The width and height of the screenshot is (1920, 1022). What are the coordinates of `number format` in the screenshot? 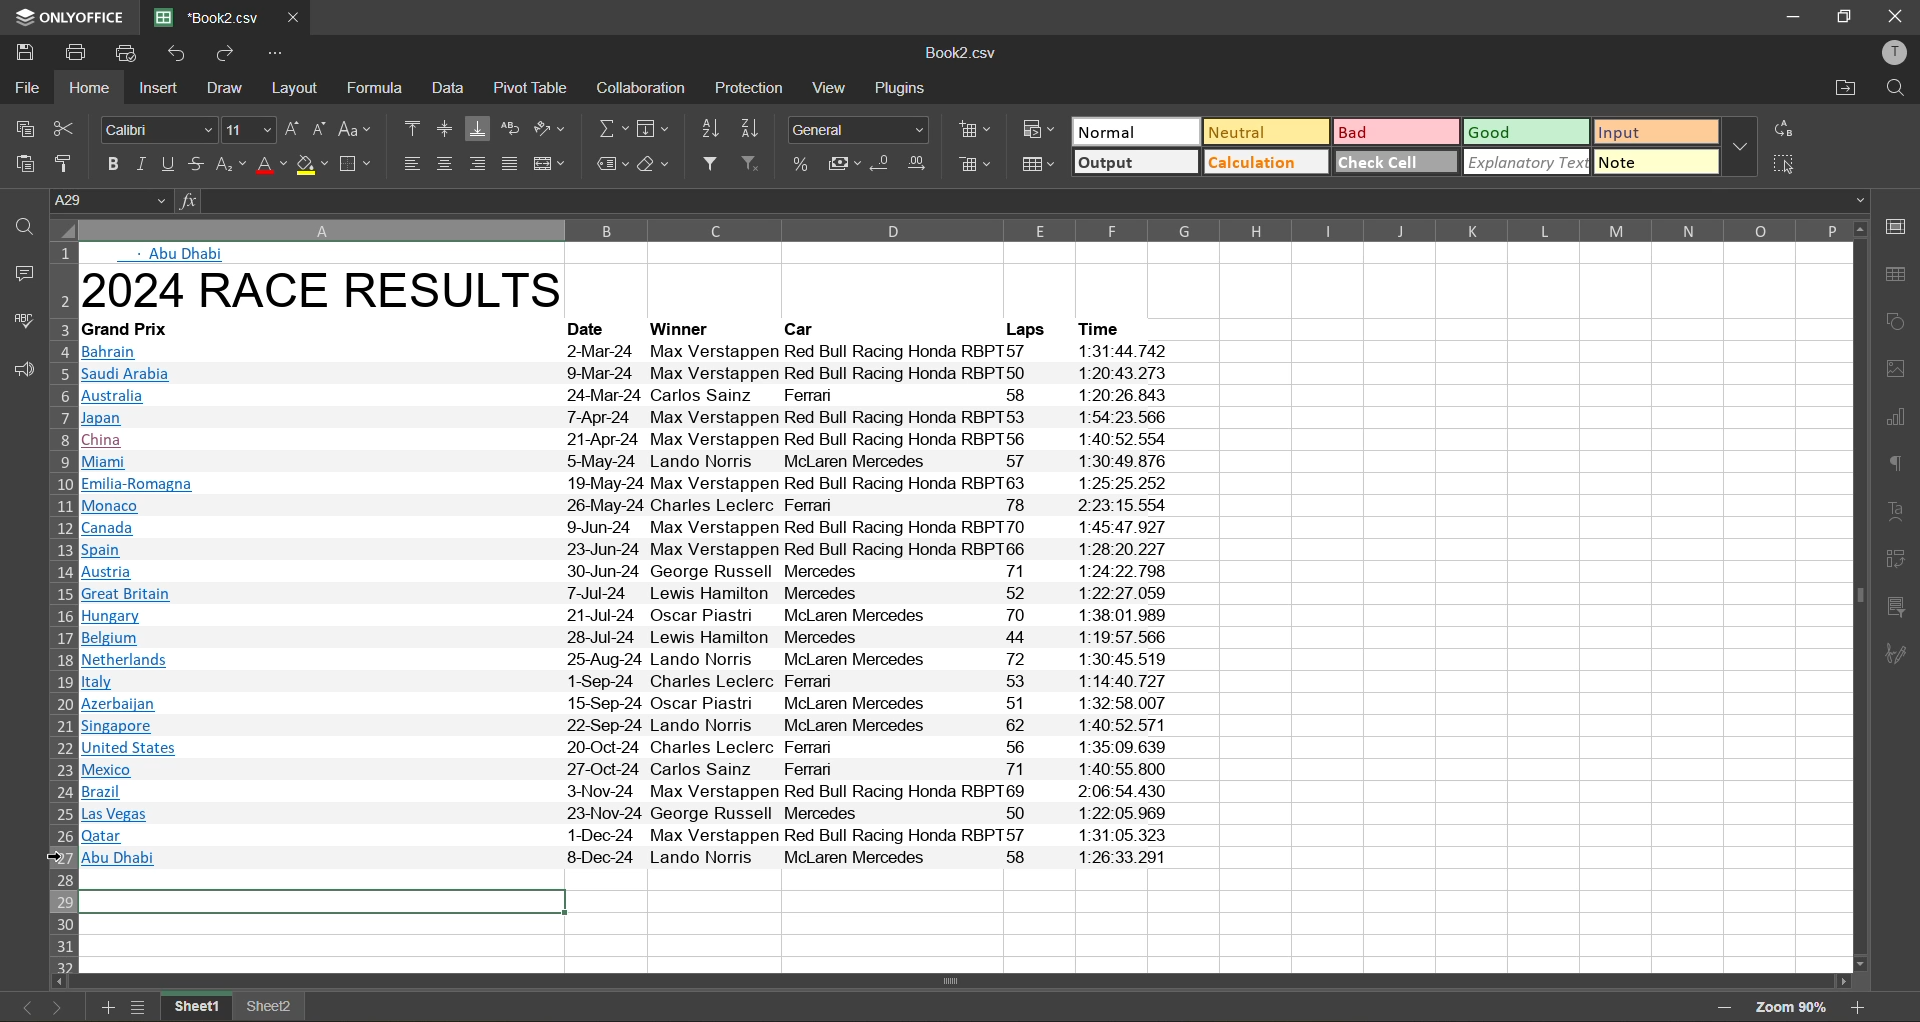 It's located at (863, 127).